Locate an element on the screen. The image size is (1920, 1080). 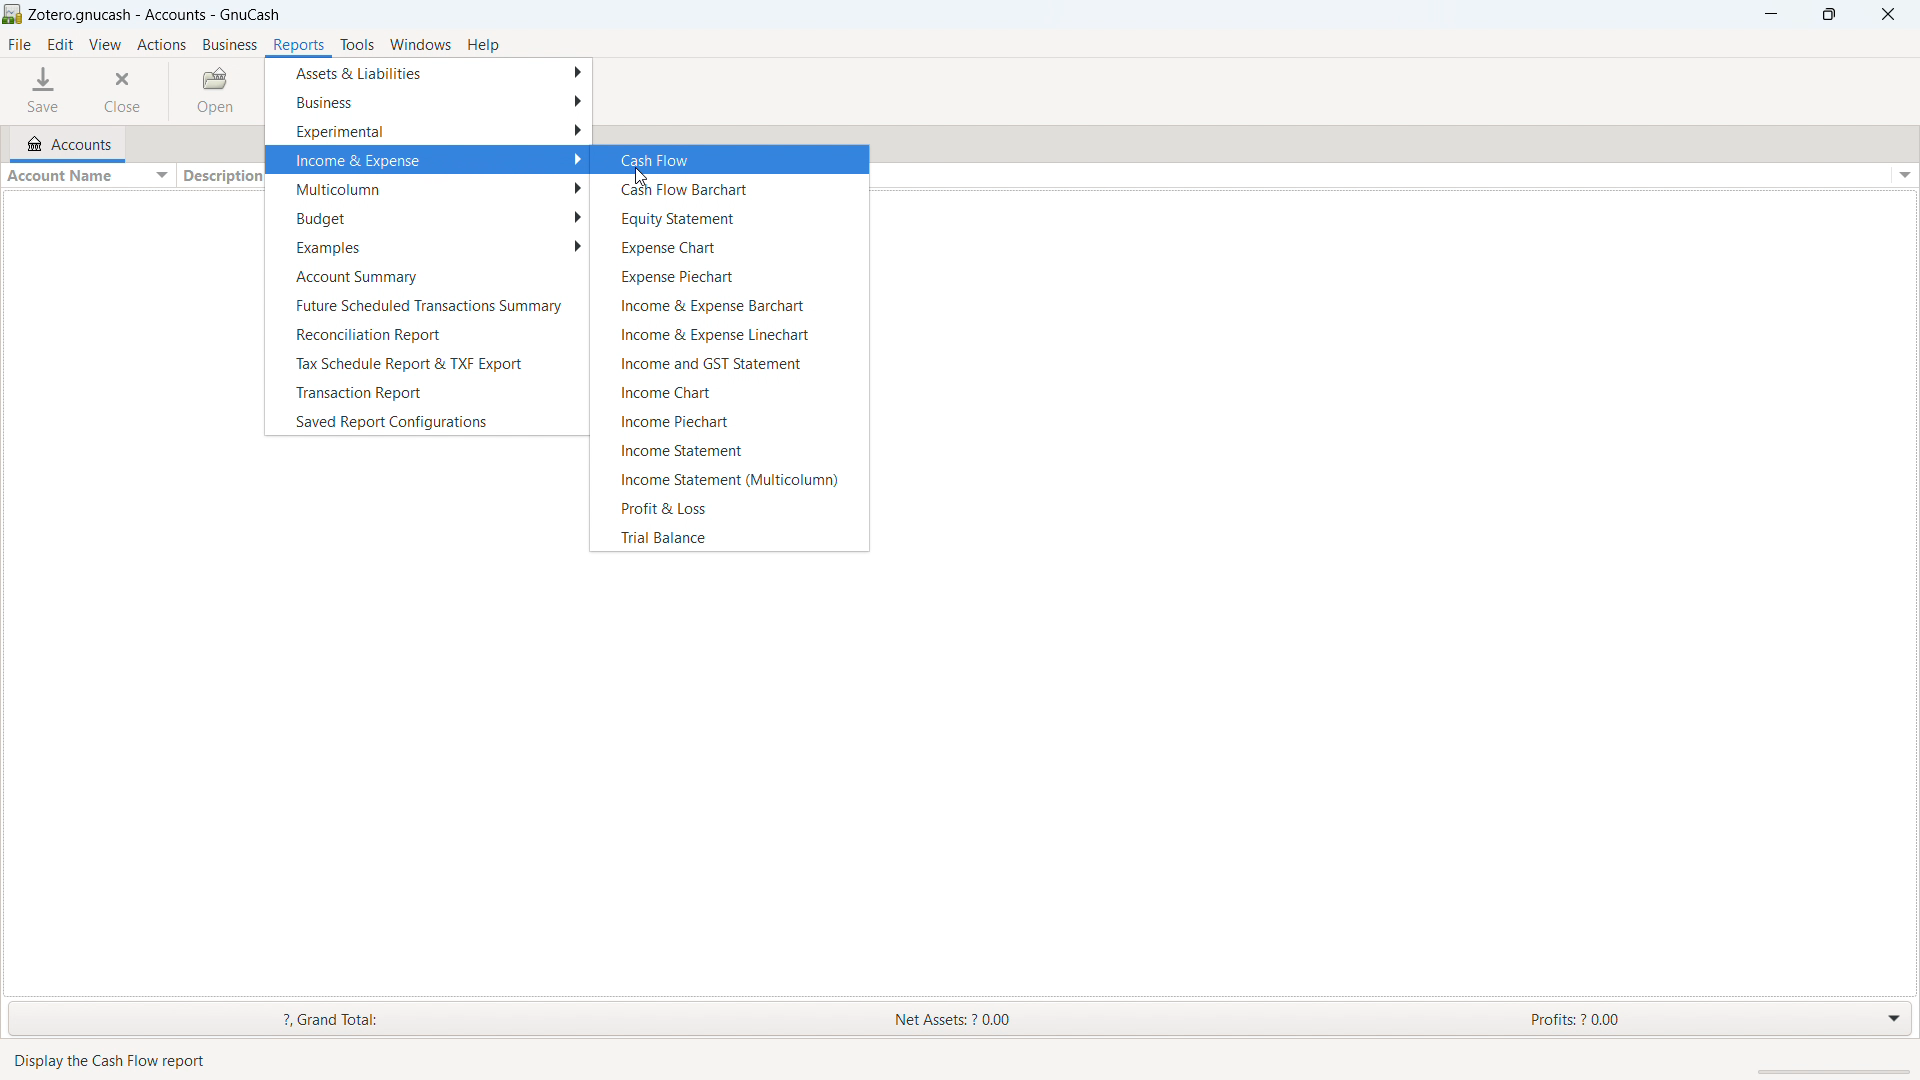
grand total is located at coordinates (309, 1020).